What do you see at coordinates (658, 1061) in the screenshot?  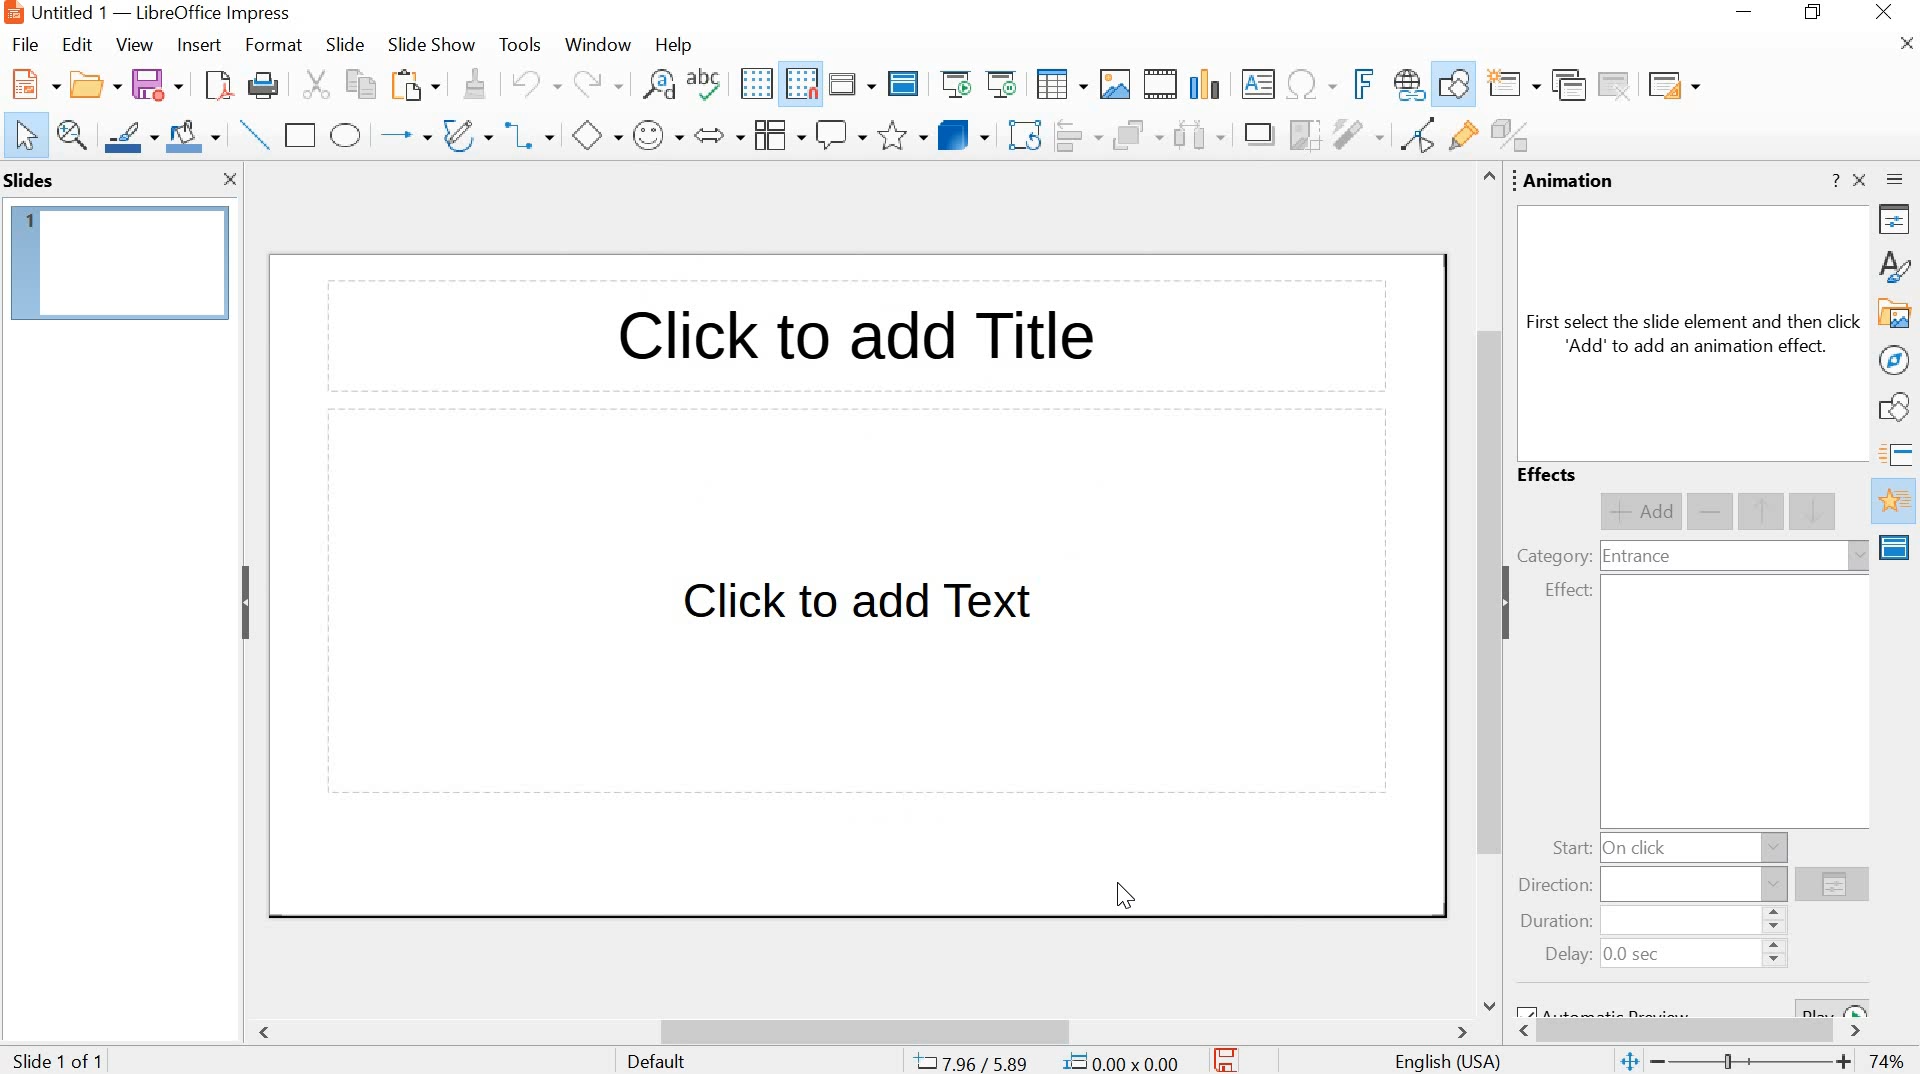 I see `default` at bounding box center [658, 1061].